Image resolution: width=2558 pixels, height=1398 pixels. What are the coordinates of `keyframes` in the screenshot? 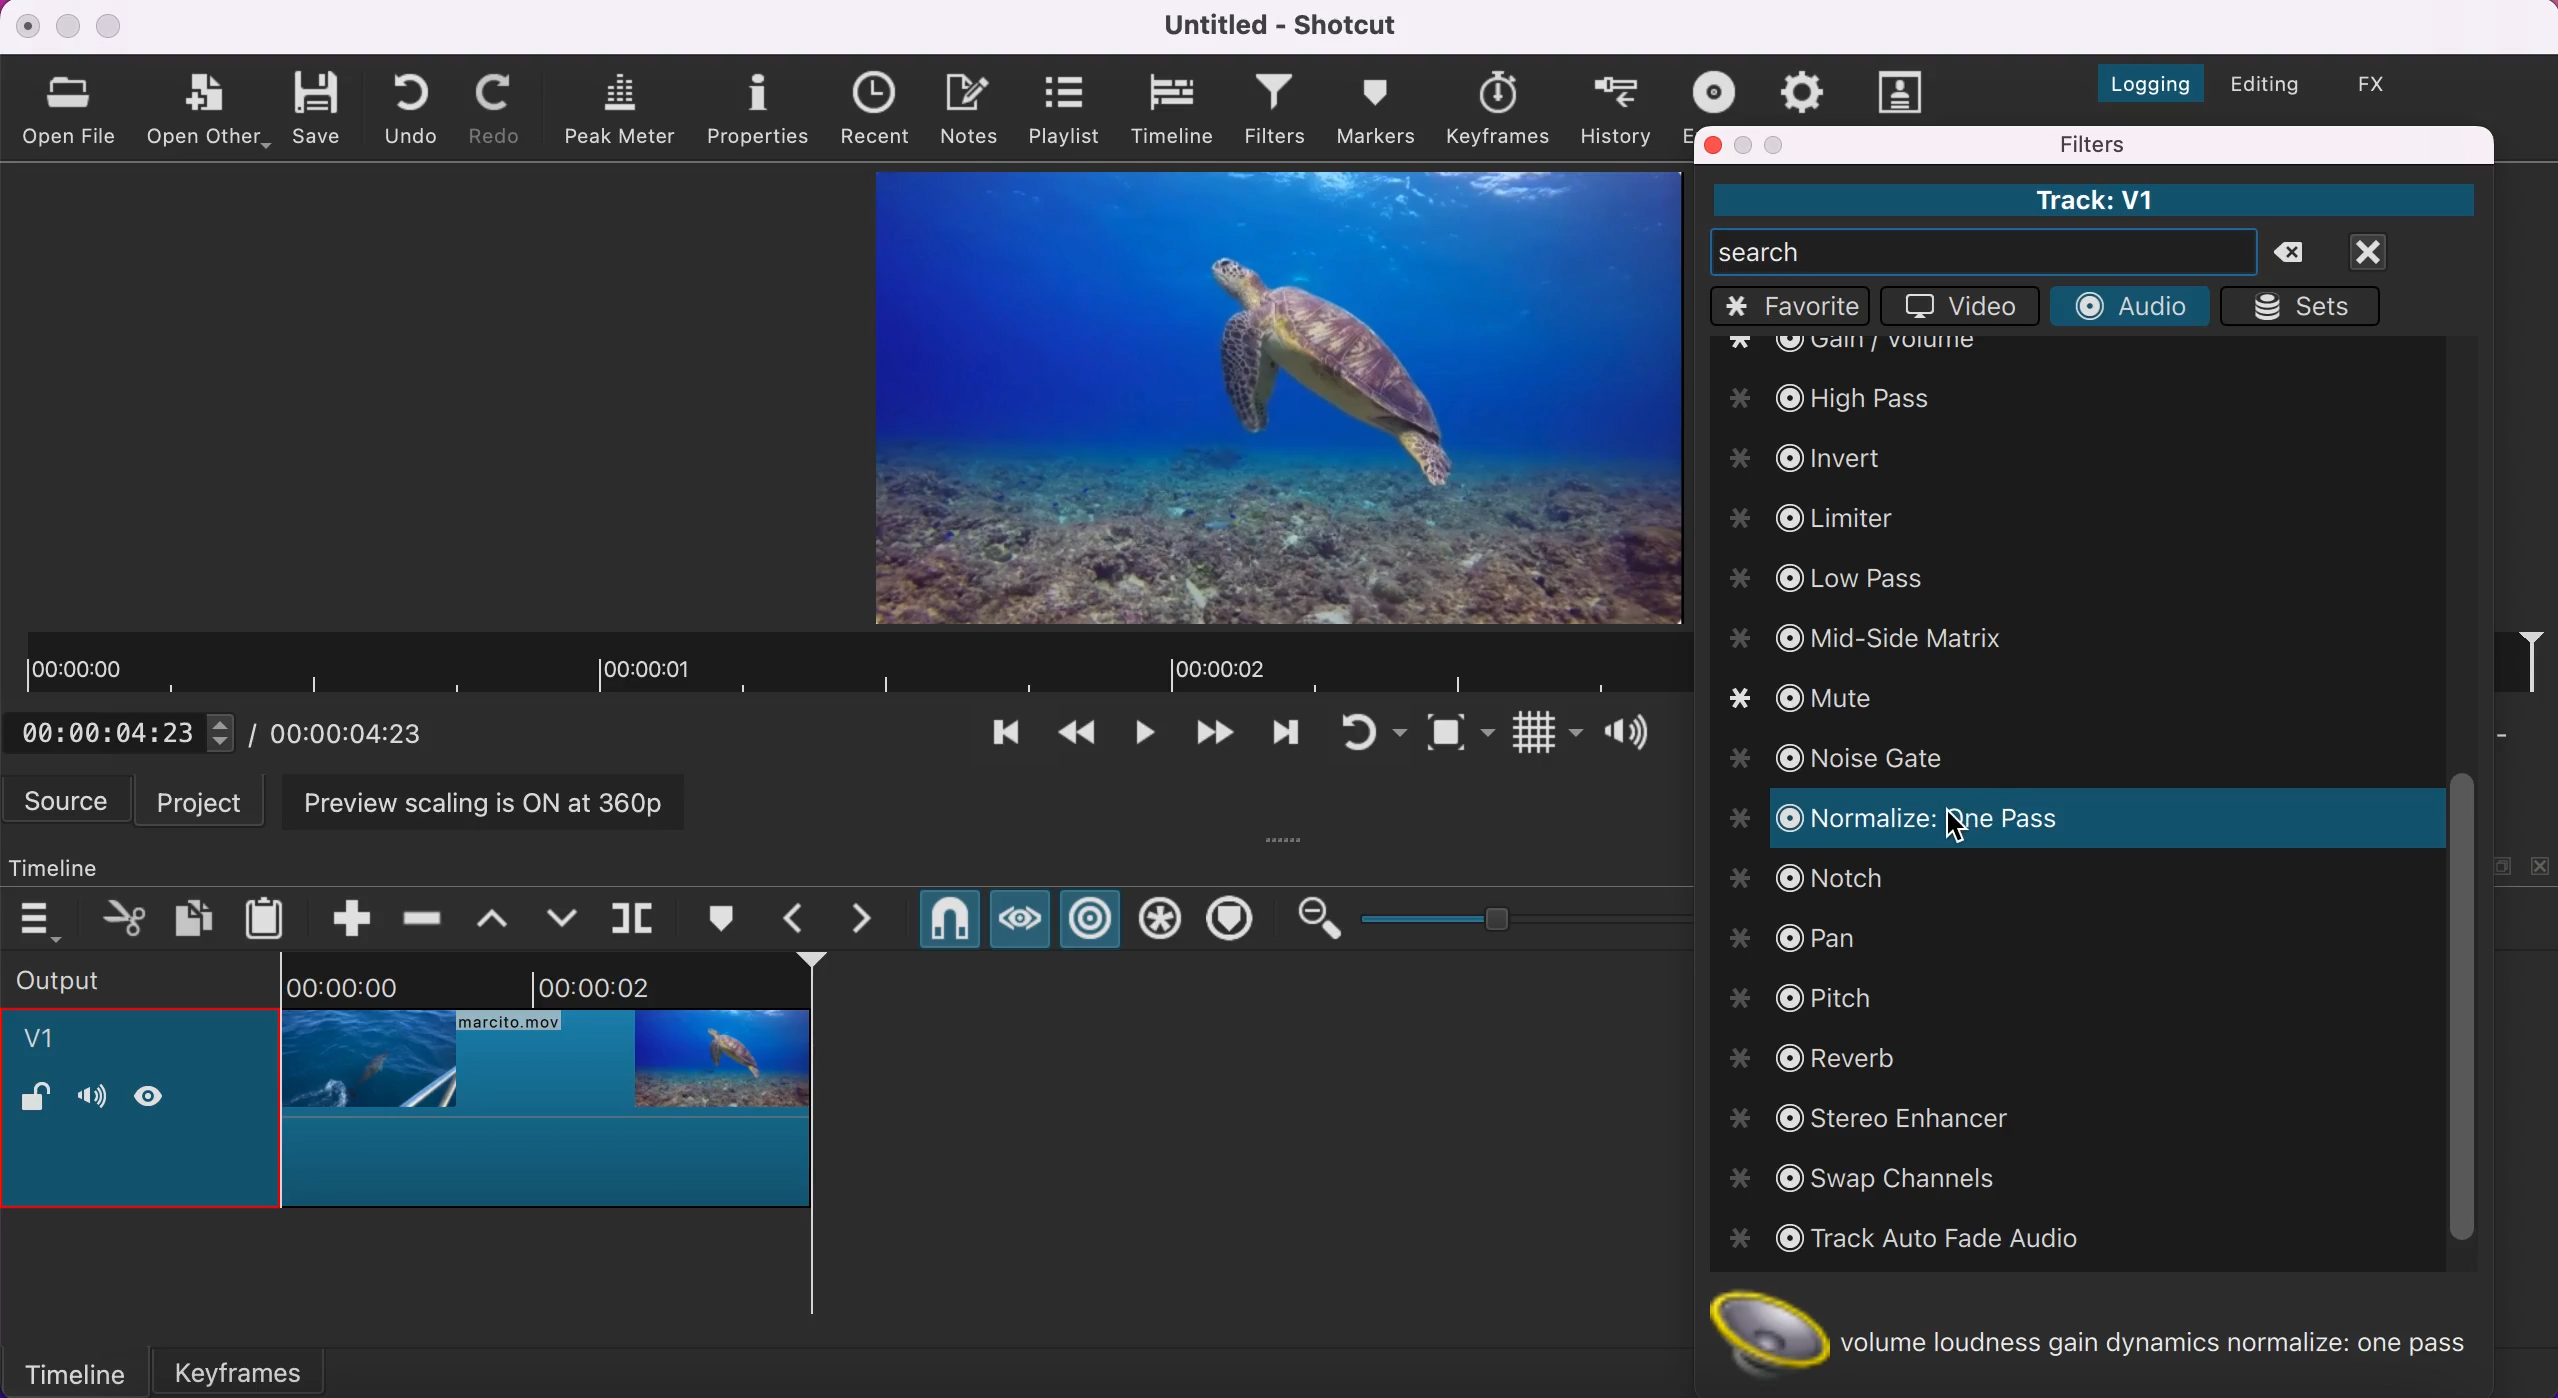 It's located at (264, 1366).